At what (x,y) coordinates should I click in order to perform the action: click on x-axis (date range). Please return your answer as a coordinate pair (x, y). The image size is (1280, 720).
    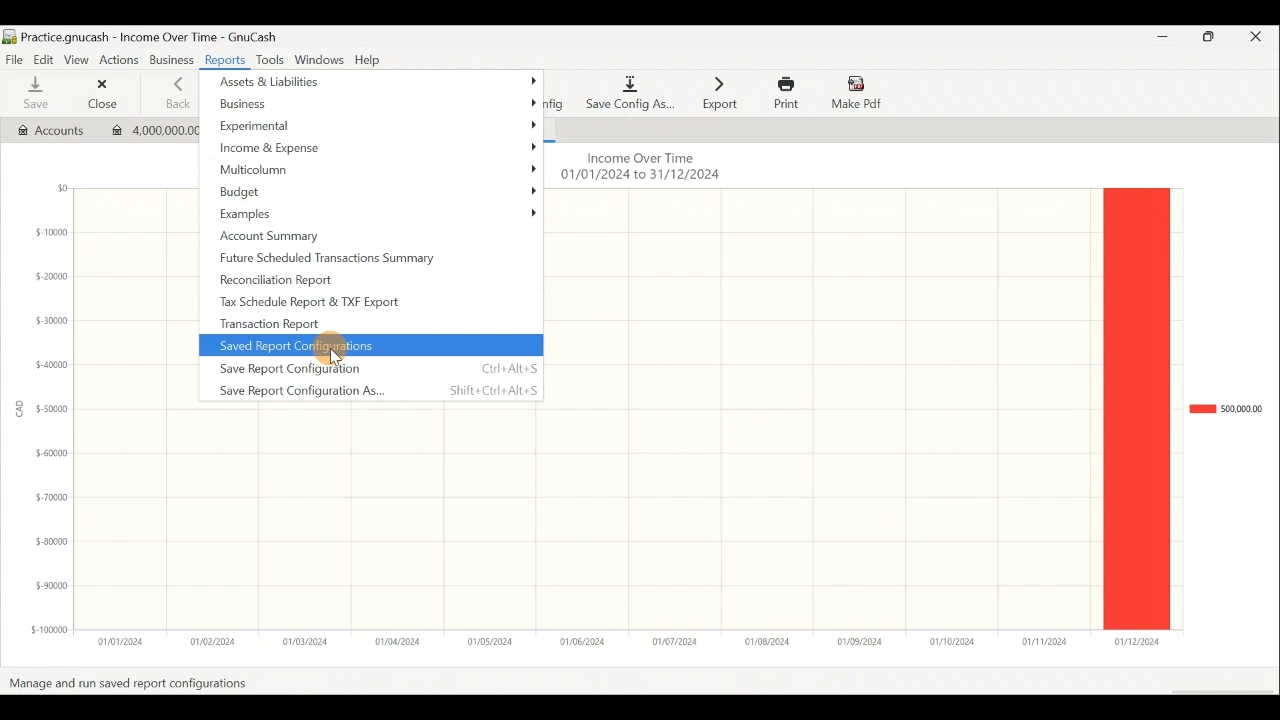
    Looking at the image, I should click on (616, 641).